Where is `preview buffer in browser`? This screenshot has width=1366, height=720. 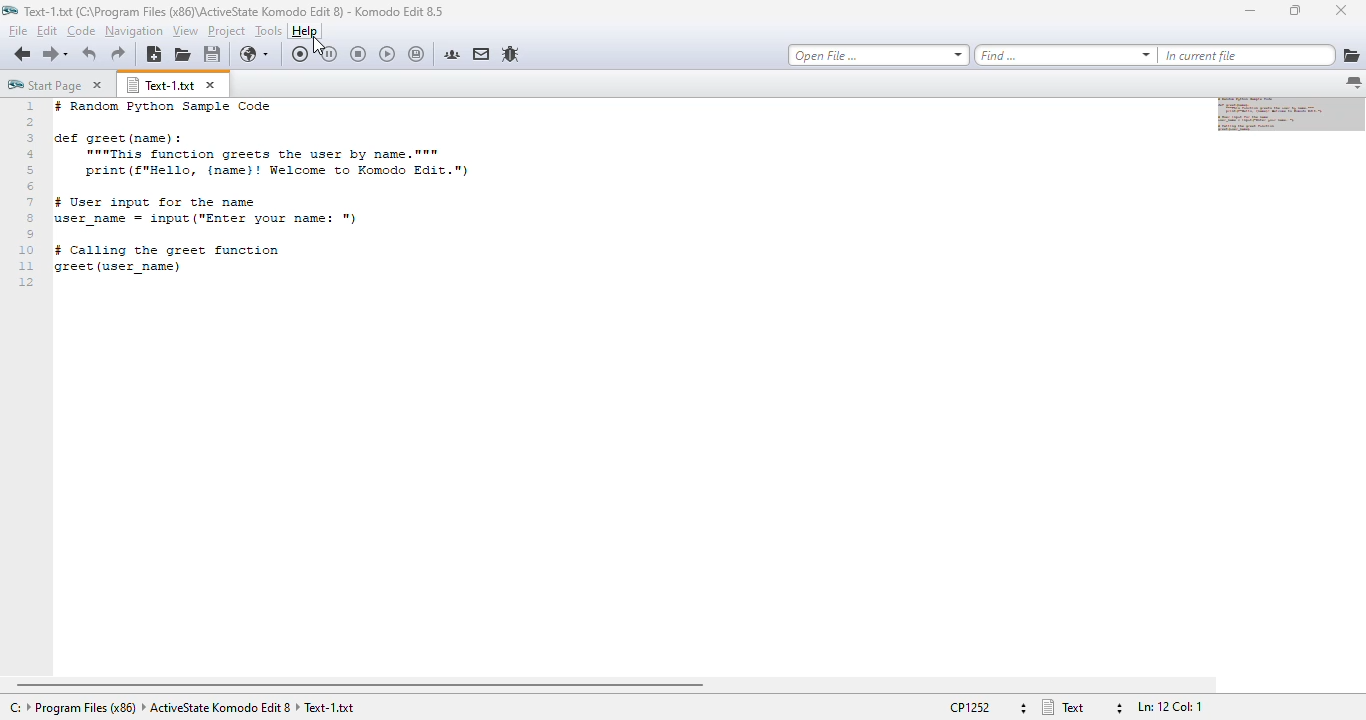 preview buffer in browser is located at coordinates (256, 55).